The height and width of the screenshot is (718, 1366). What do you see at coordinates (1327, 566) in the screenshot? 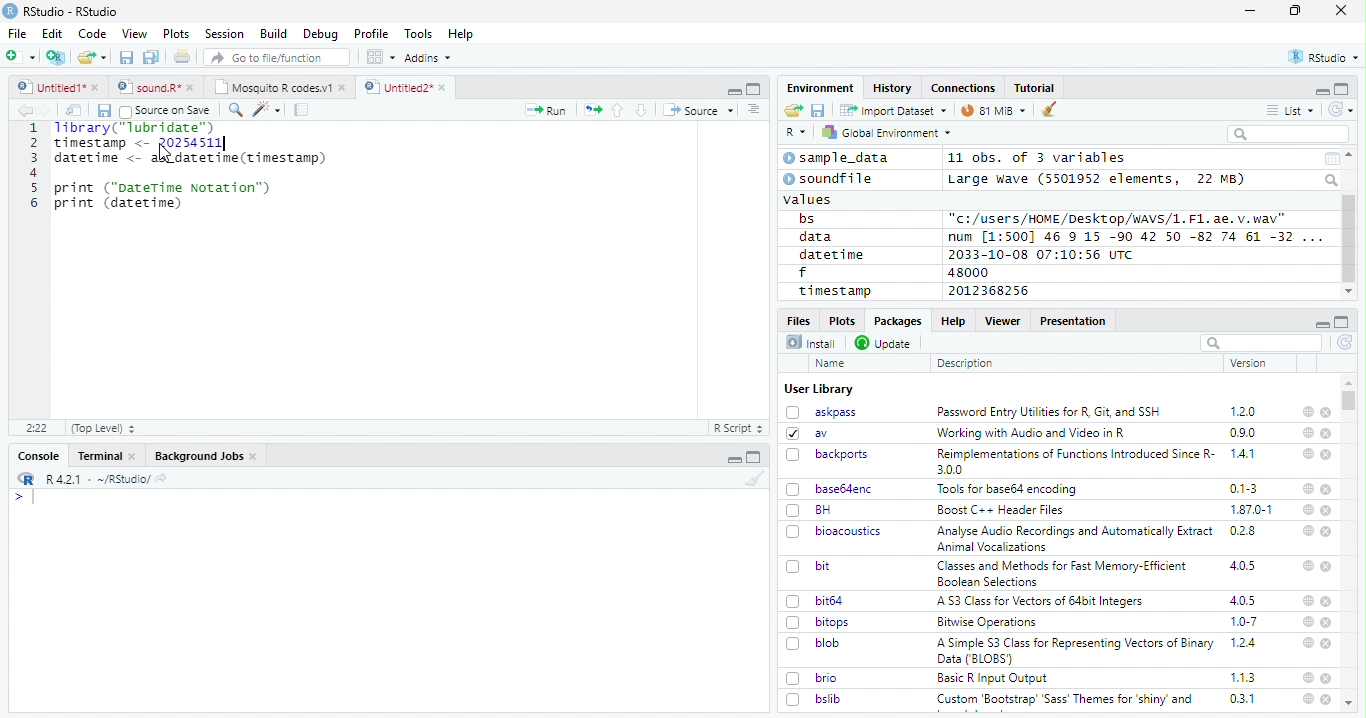
I see `close` at bounding box center [1327, 566].